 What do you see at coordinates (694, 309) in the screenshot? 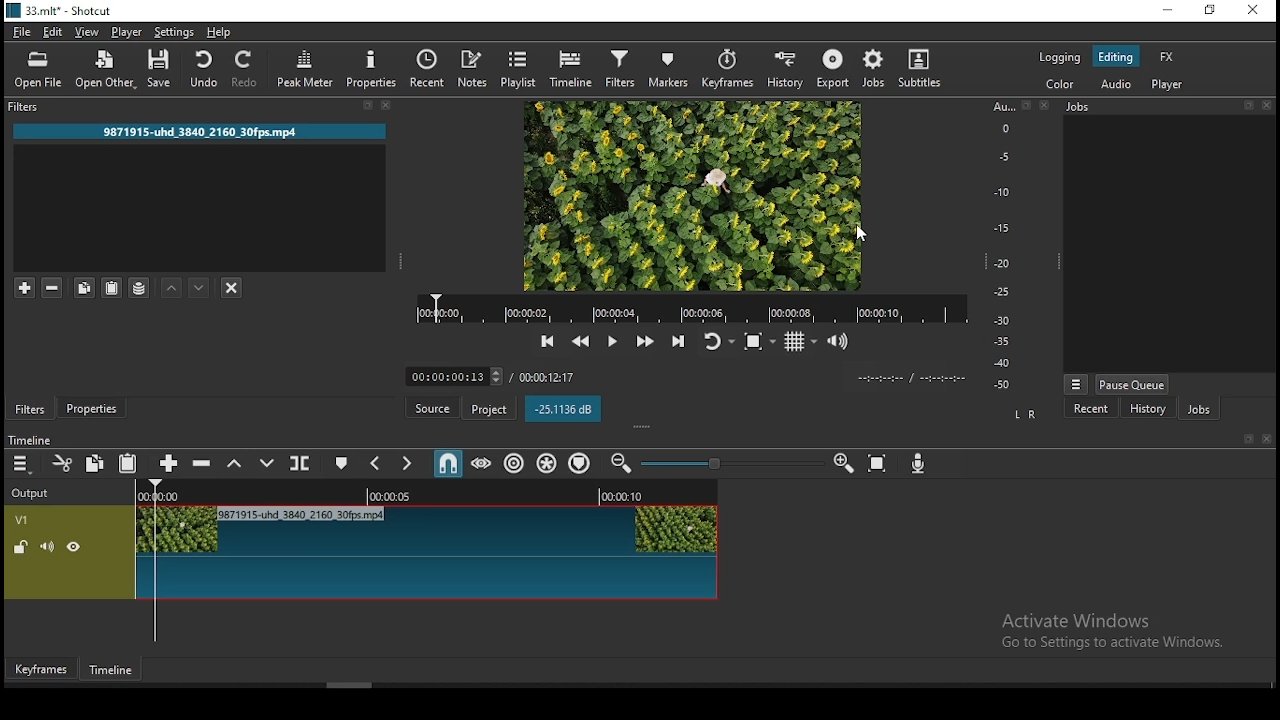
I see `track time` at bounding box center [694, 309].